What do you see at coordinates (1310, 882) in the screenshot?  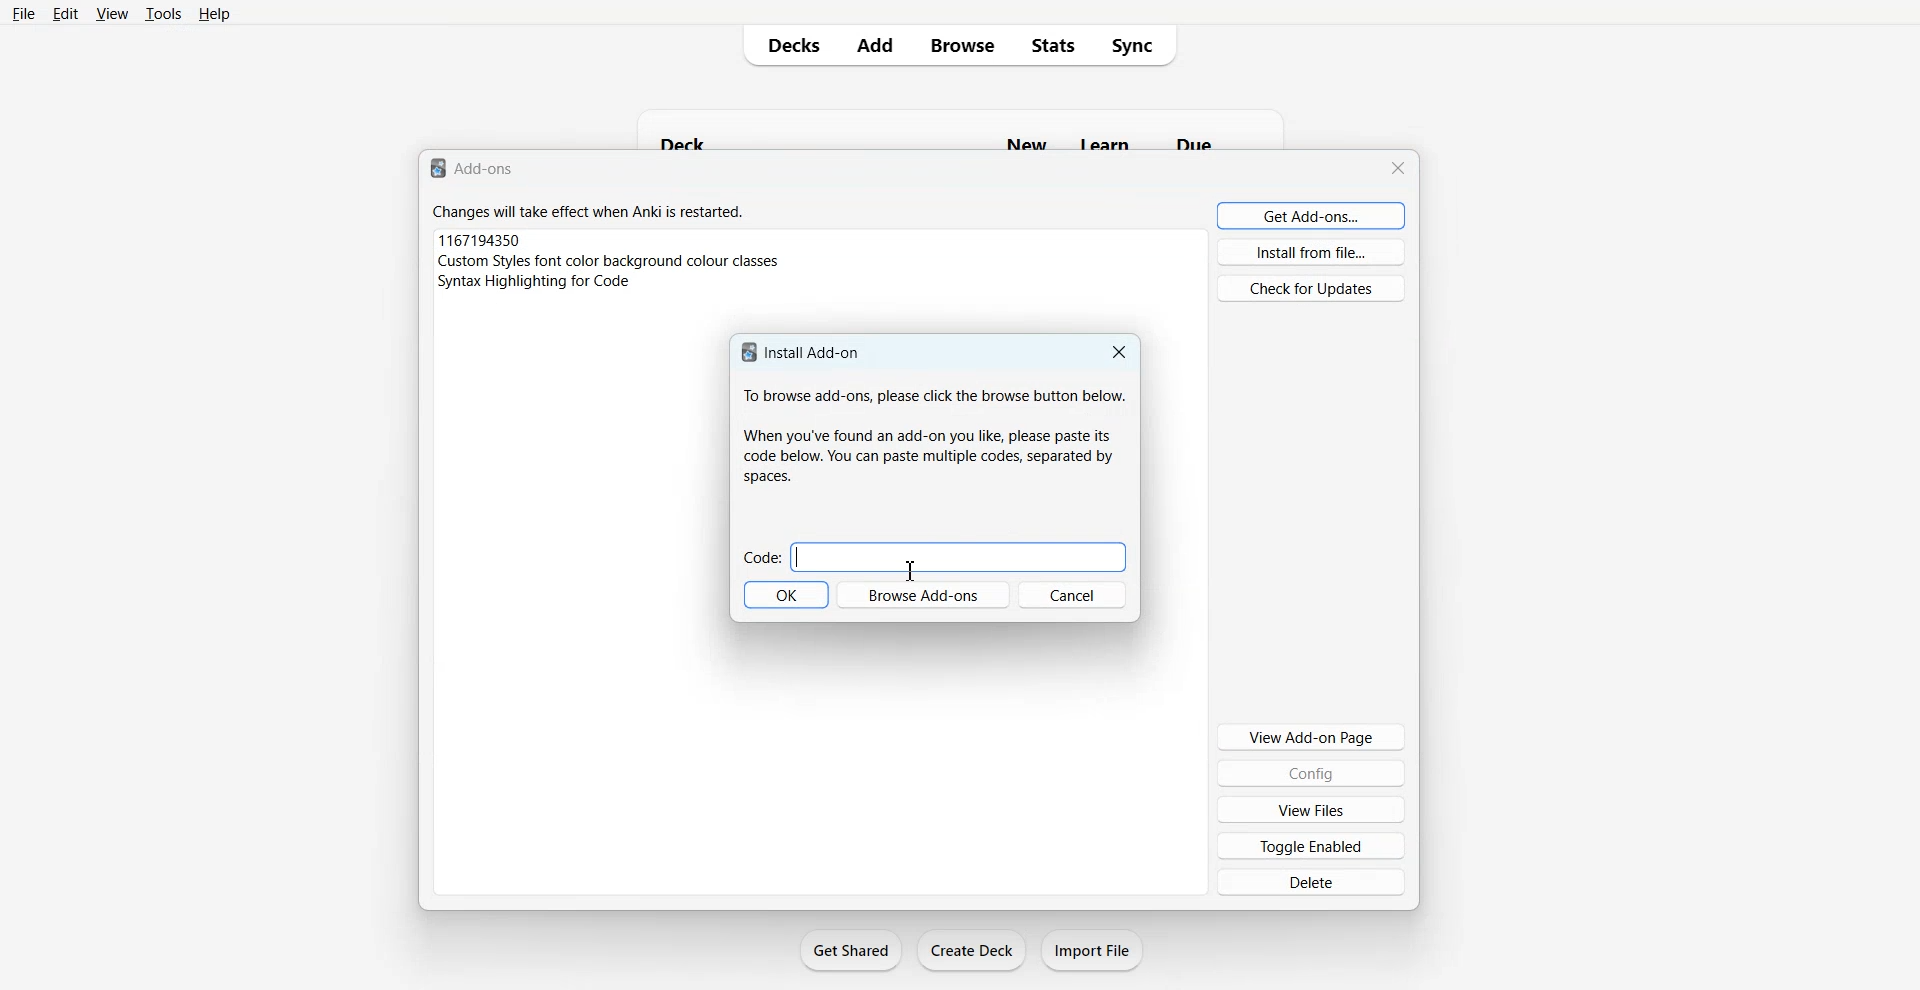 I see `Delete` at bounding box center [1310, 882].